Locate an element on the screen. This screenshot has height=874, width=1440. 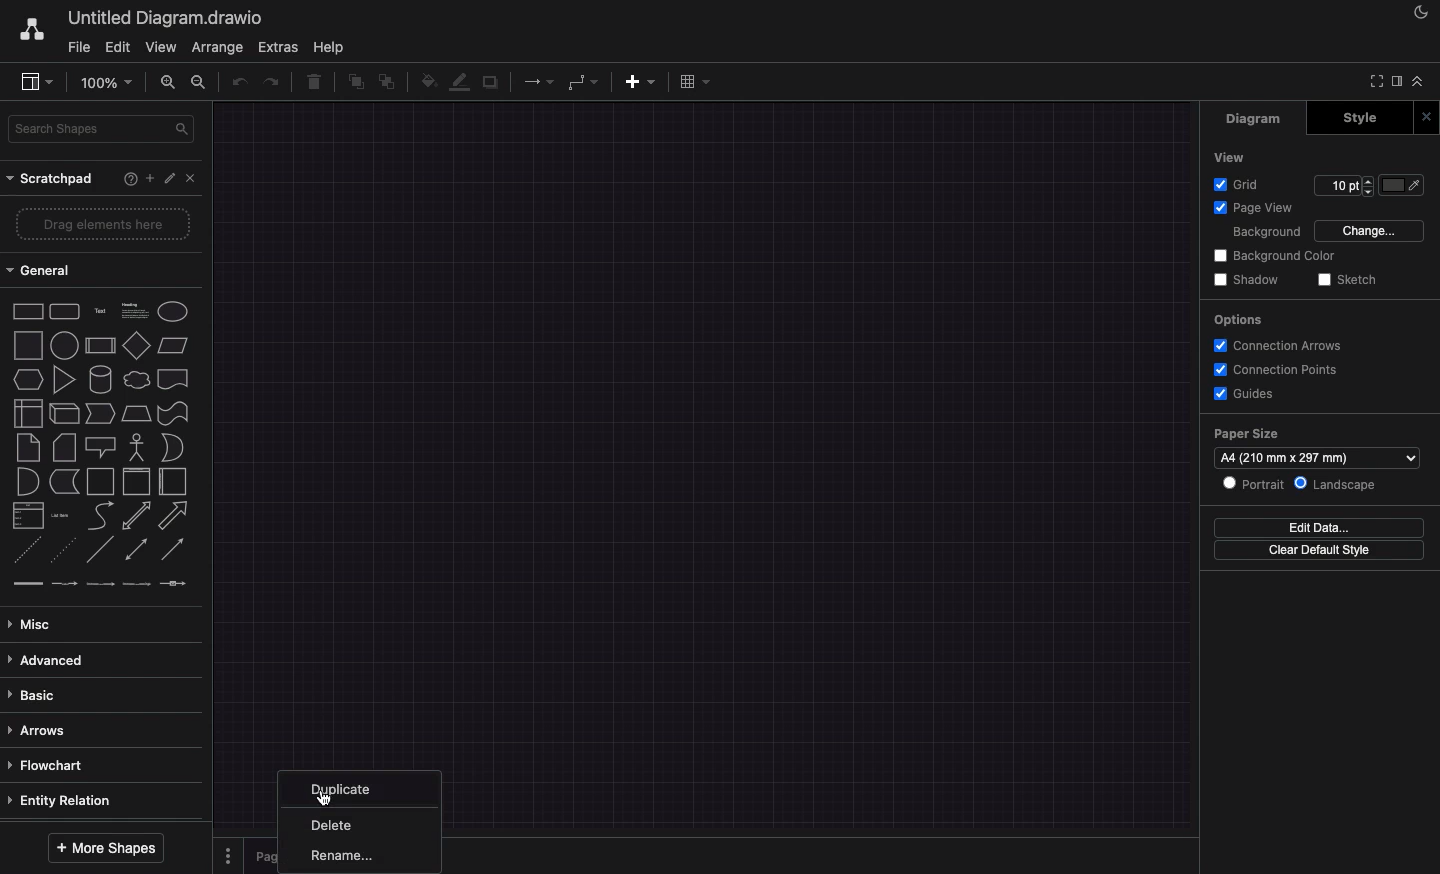
arrow is located at coordinates (174, 515).